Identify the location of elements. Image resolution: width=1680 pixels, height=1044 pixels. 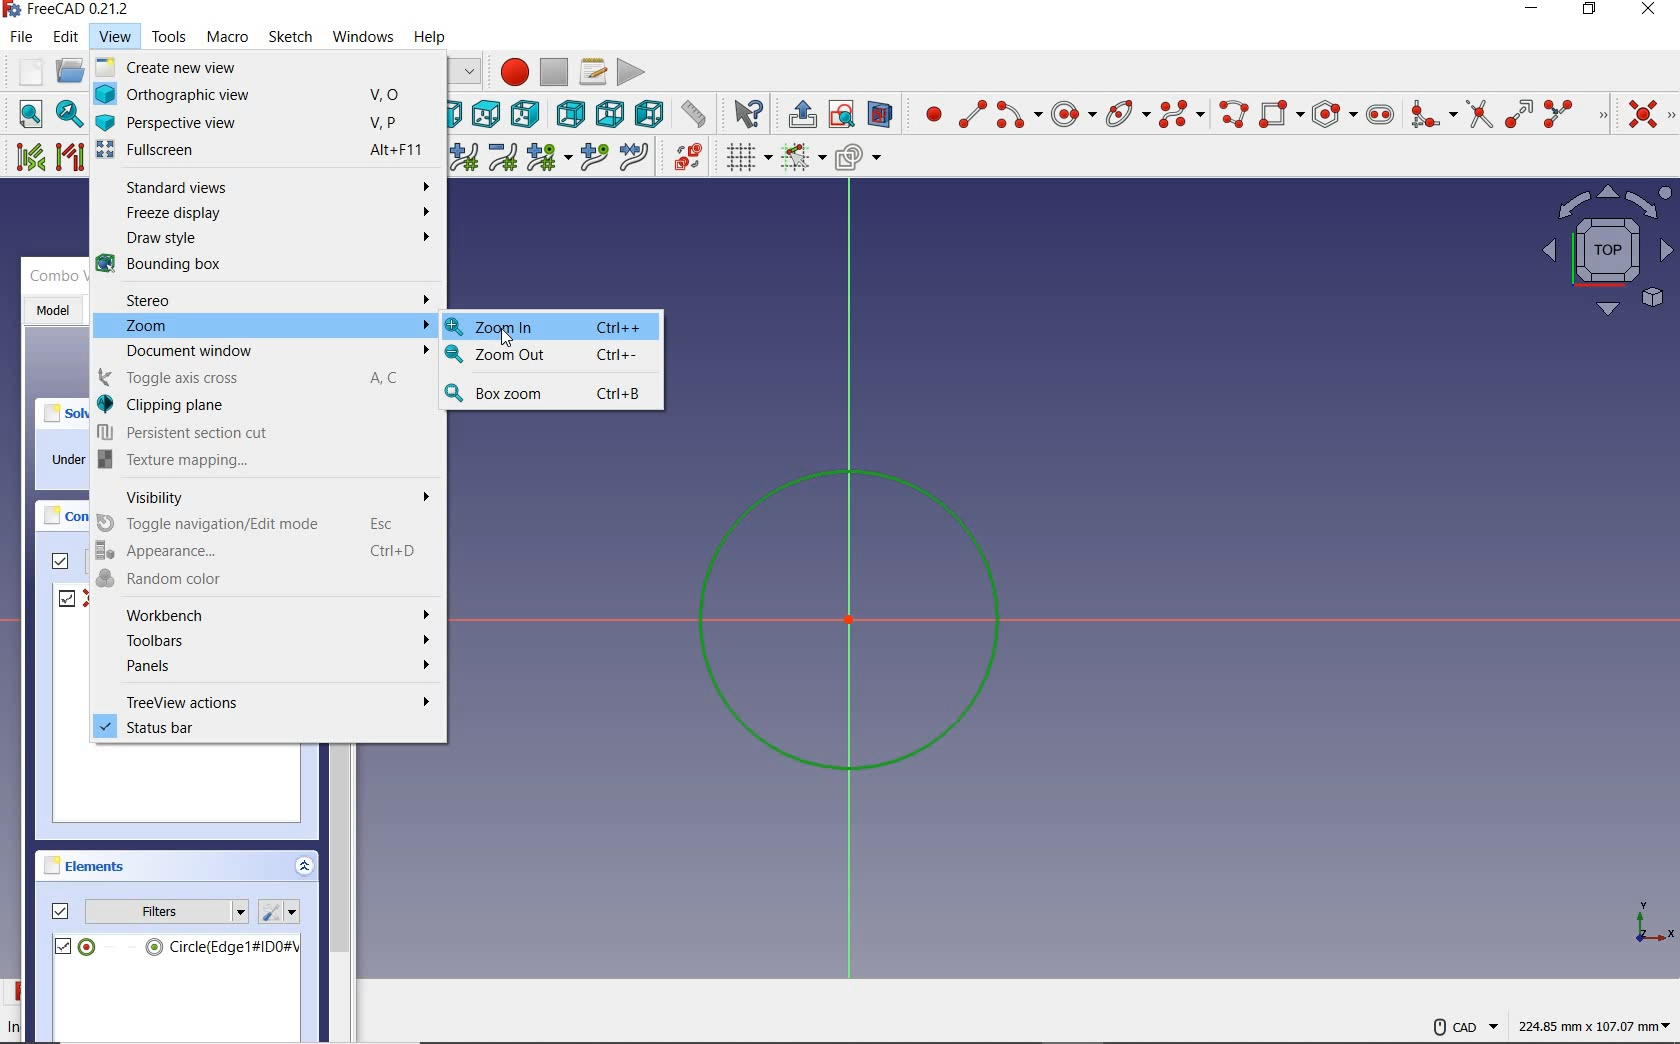
(99, 867).